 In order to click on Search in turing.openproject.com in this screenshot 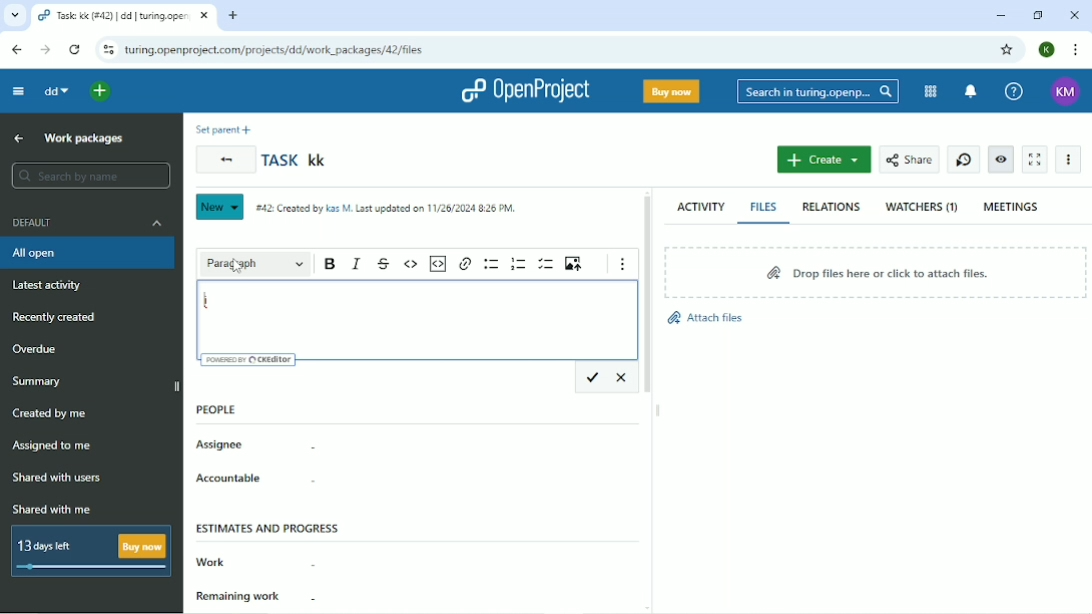, I will do `click(817, 90)`.